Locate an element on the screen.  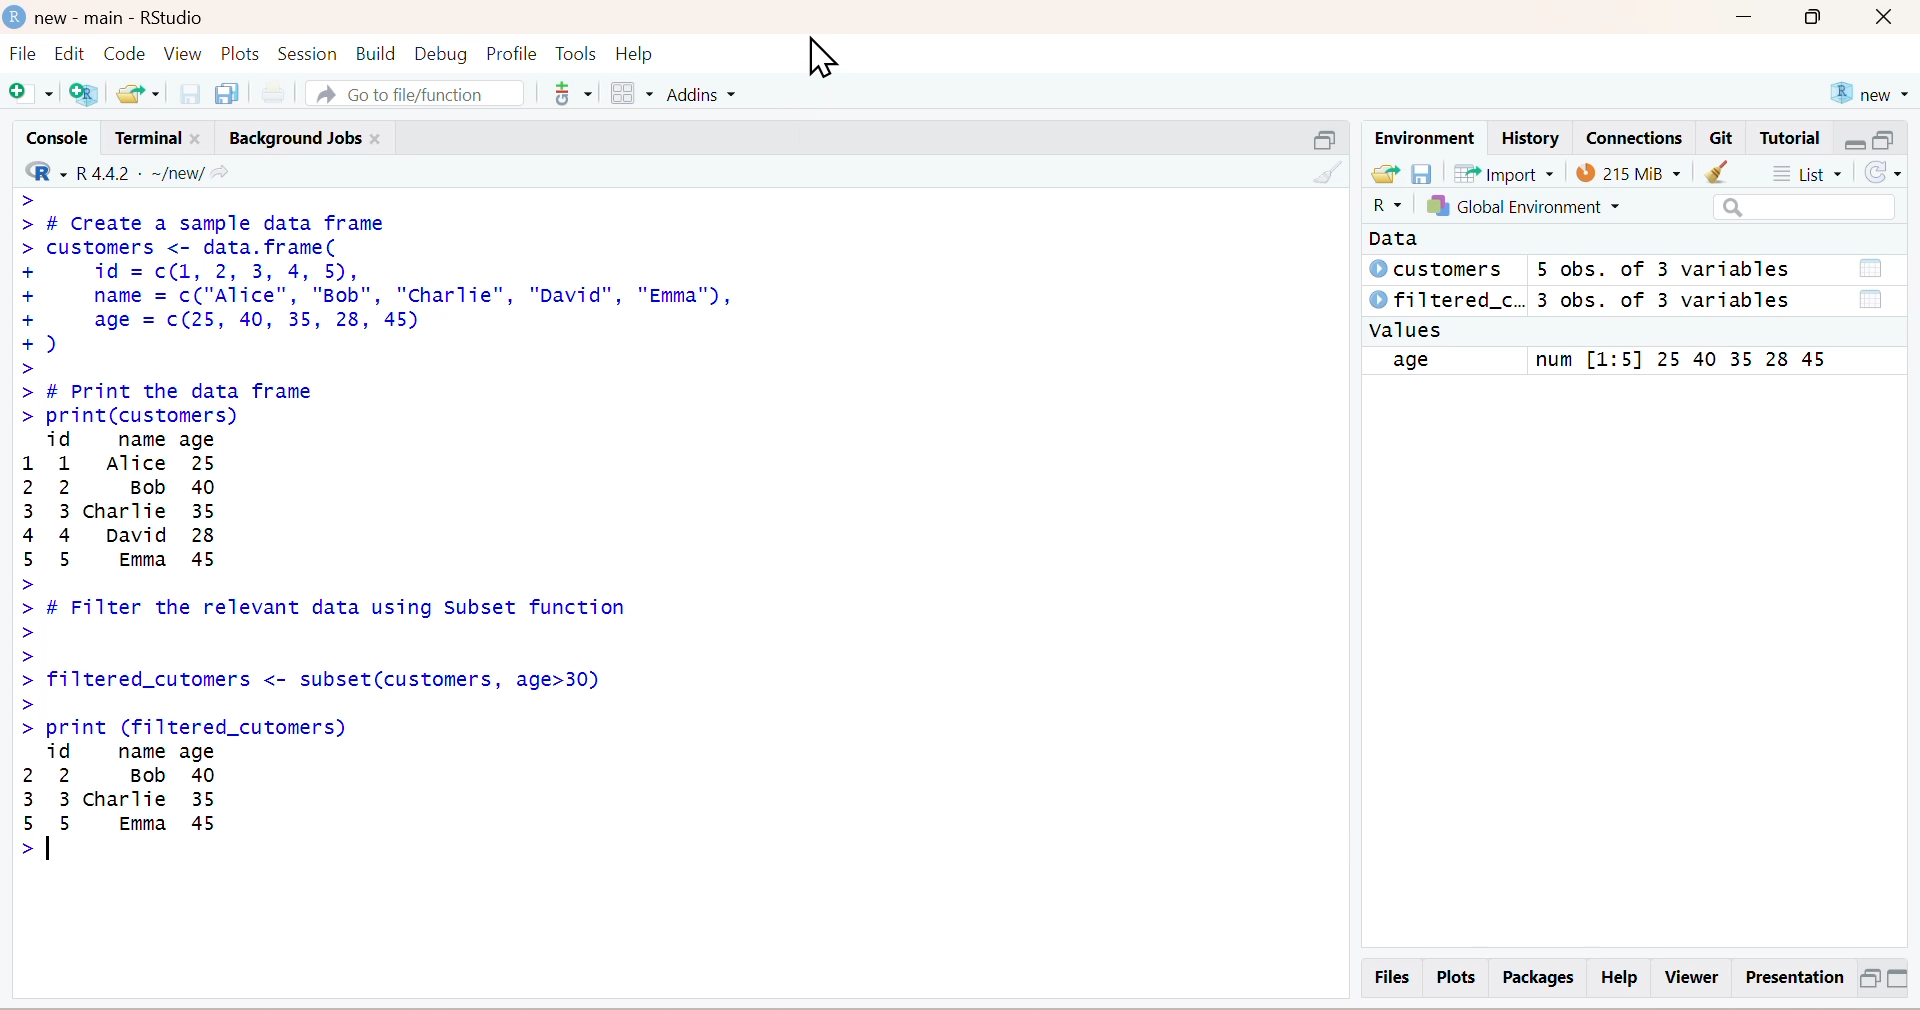
new - main - RStudio is located at coordinates (108, 14).